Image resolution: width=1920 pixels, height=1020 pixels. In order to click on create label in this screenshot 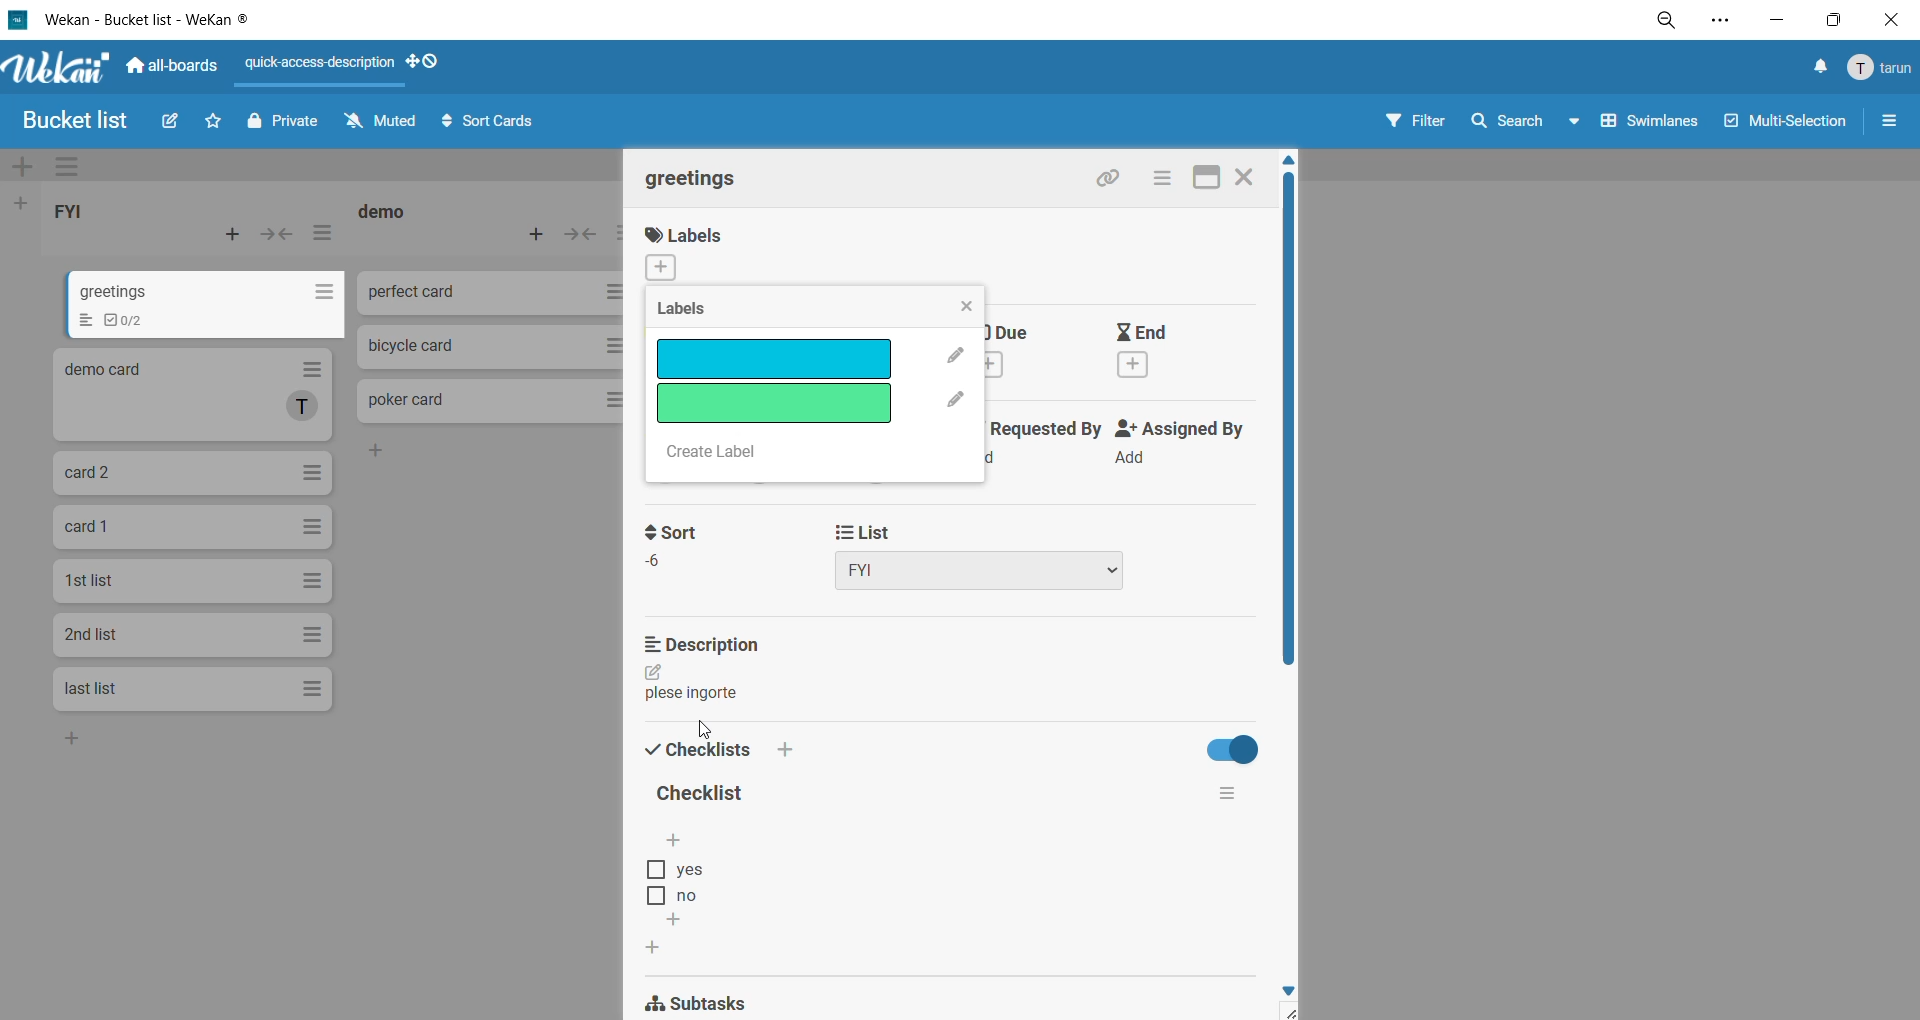, I will do `click(720, 457)`.